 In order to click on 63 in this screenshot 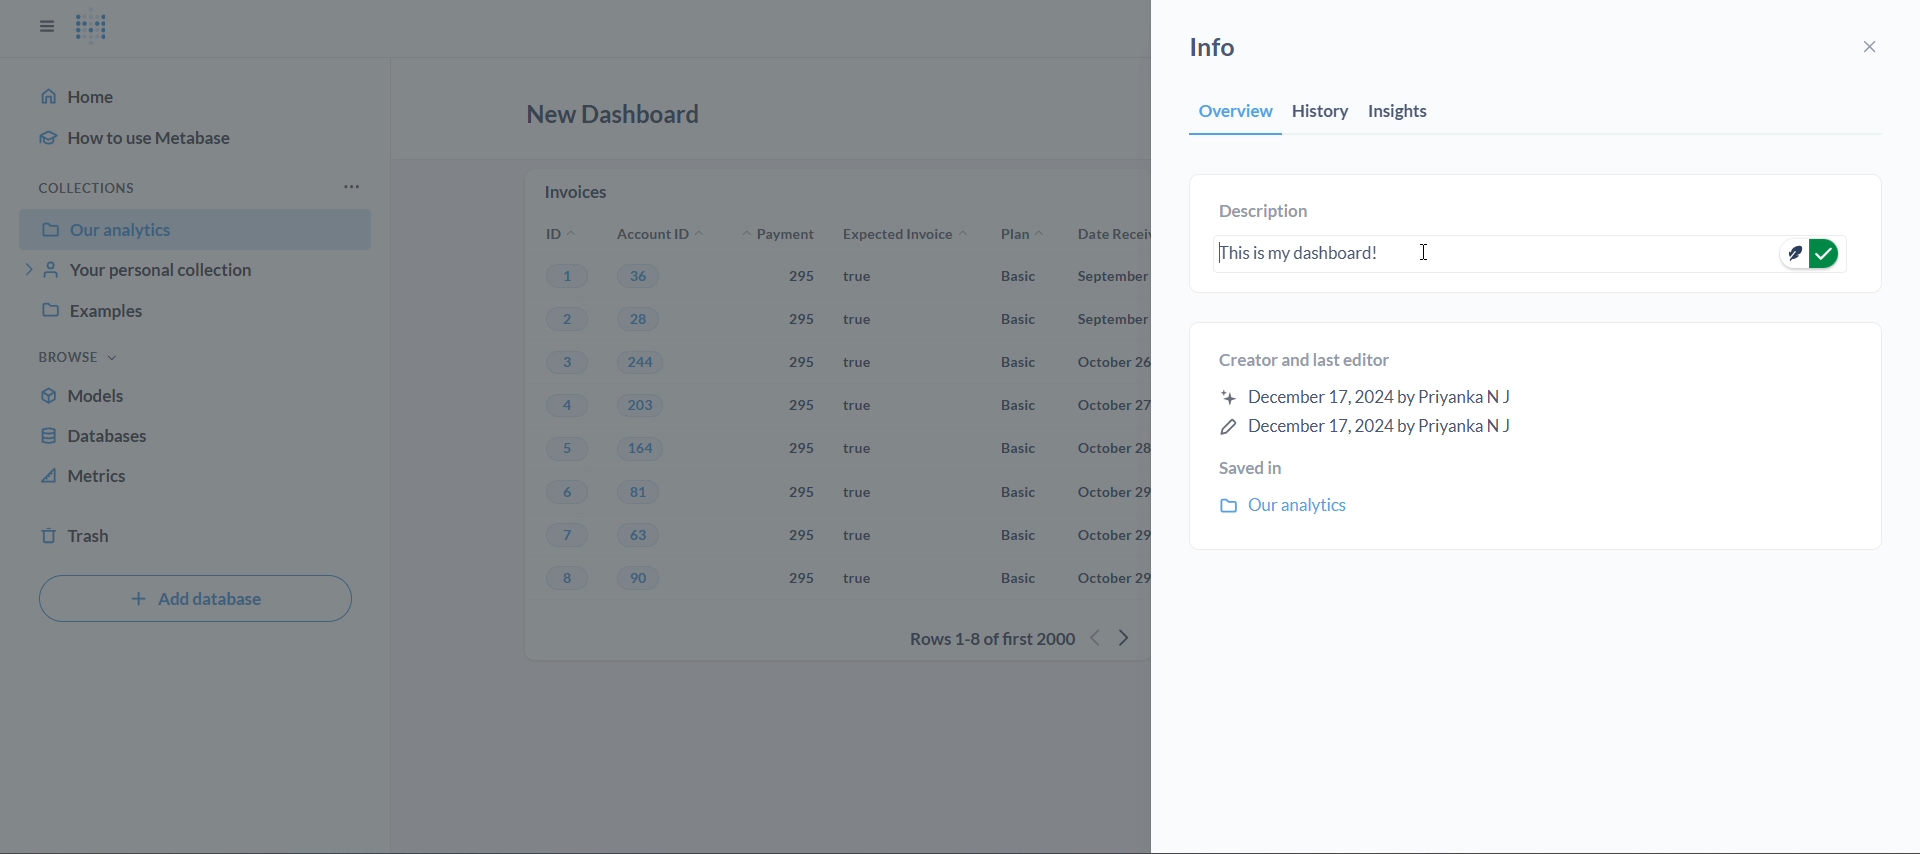, I will do `click(644, 536)`.